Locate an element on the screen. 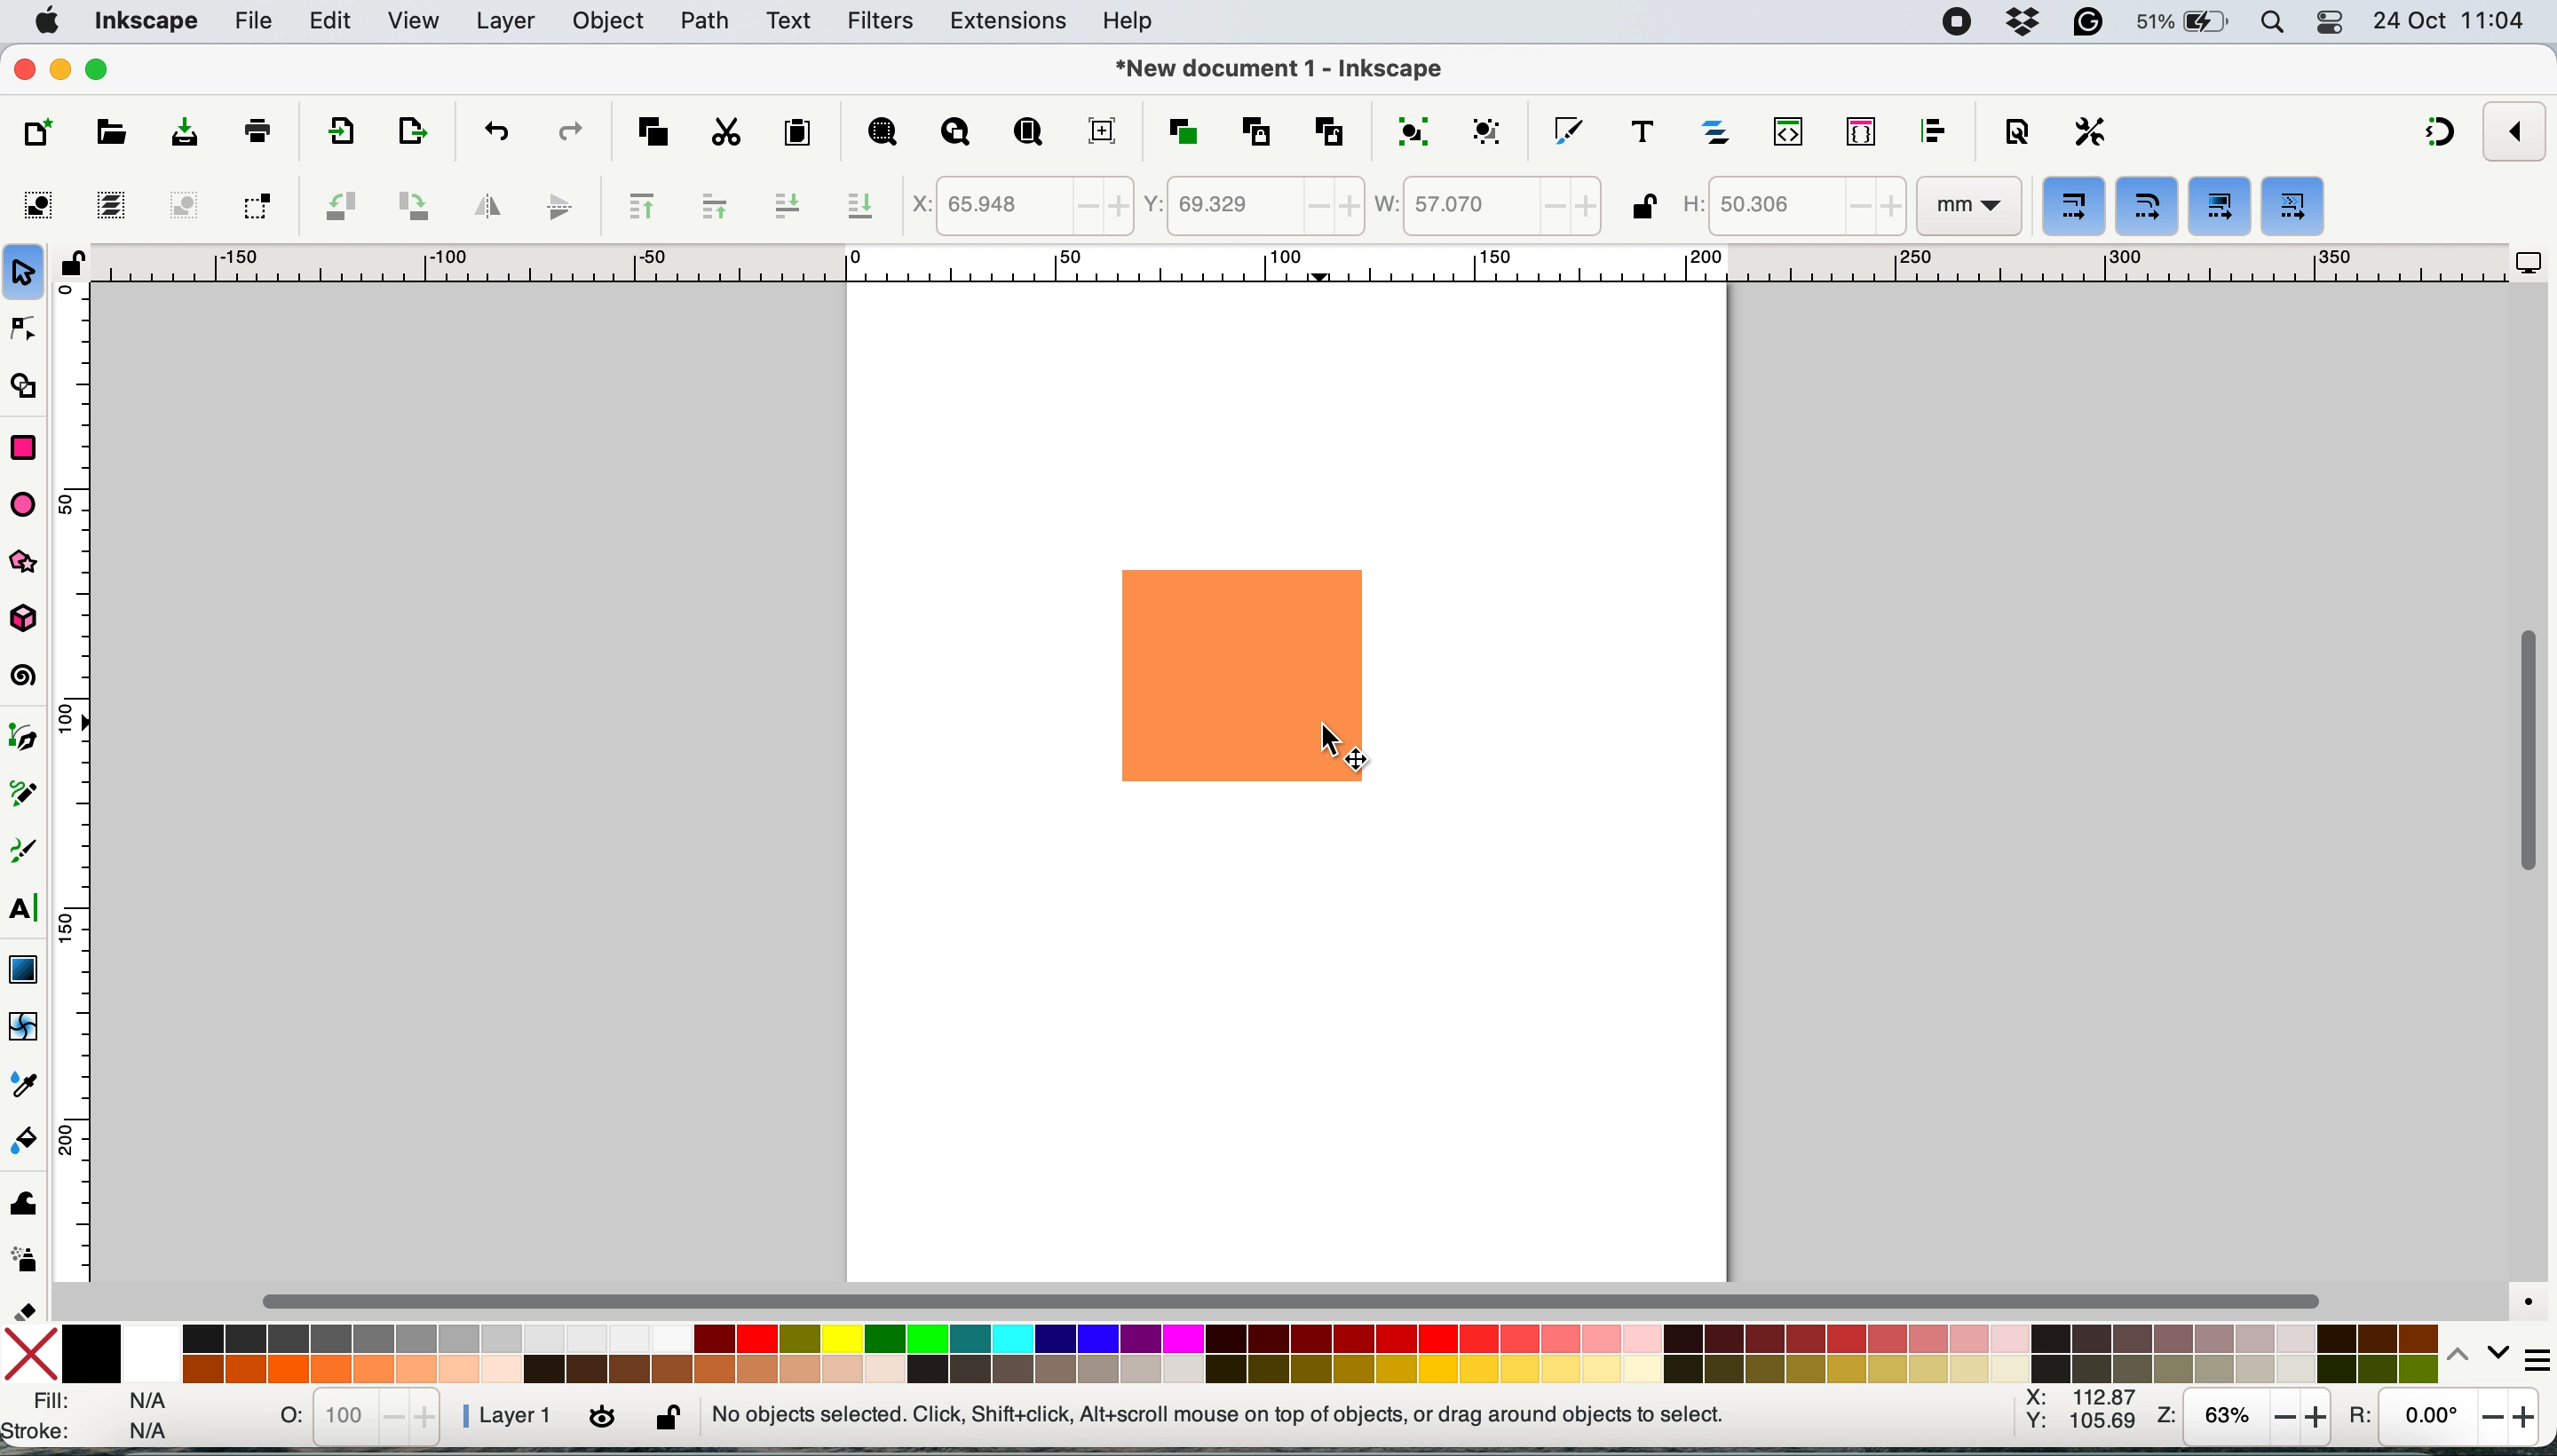 The image size is (2557, 1456). texts and fonts is located at coordinates (1642, 131).